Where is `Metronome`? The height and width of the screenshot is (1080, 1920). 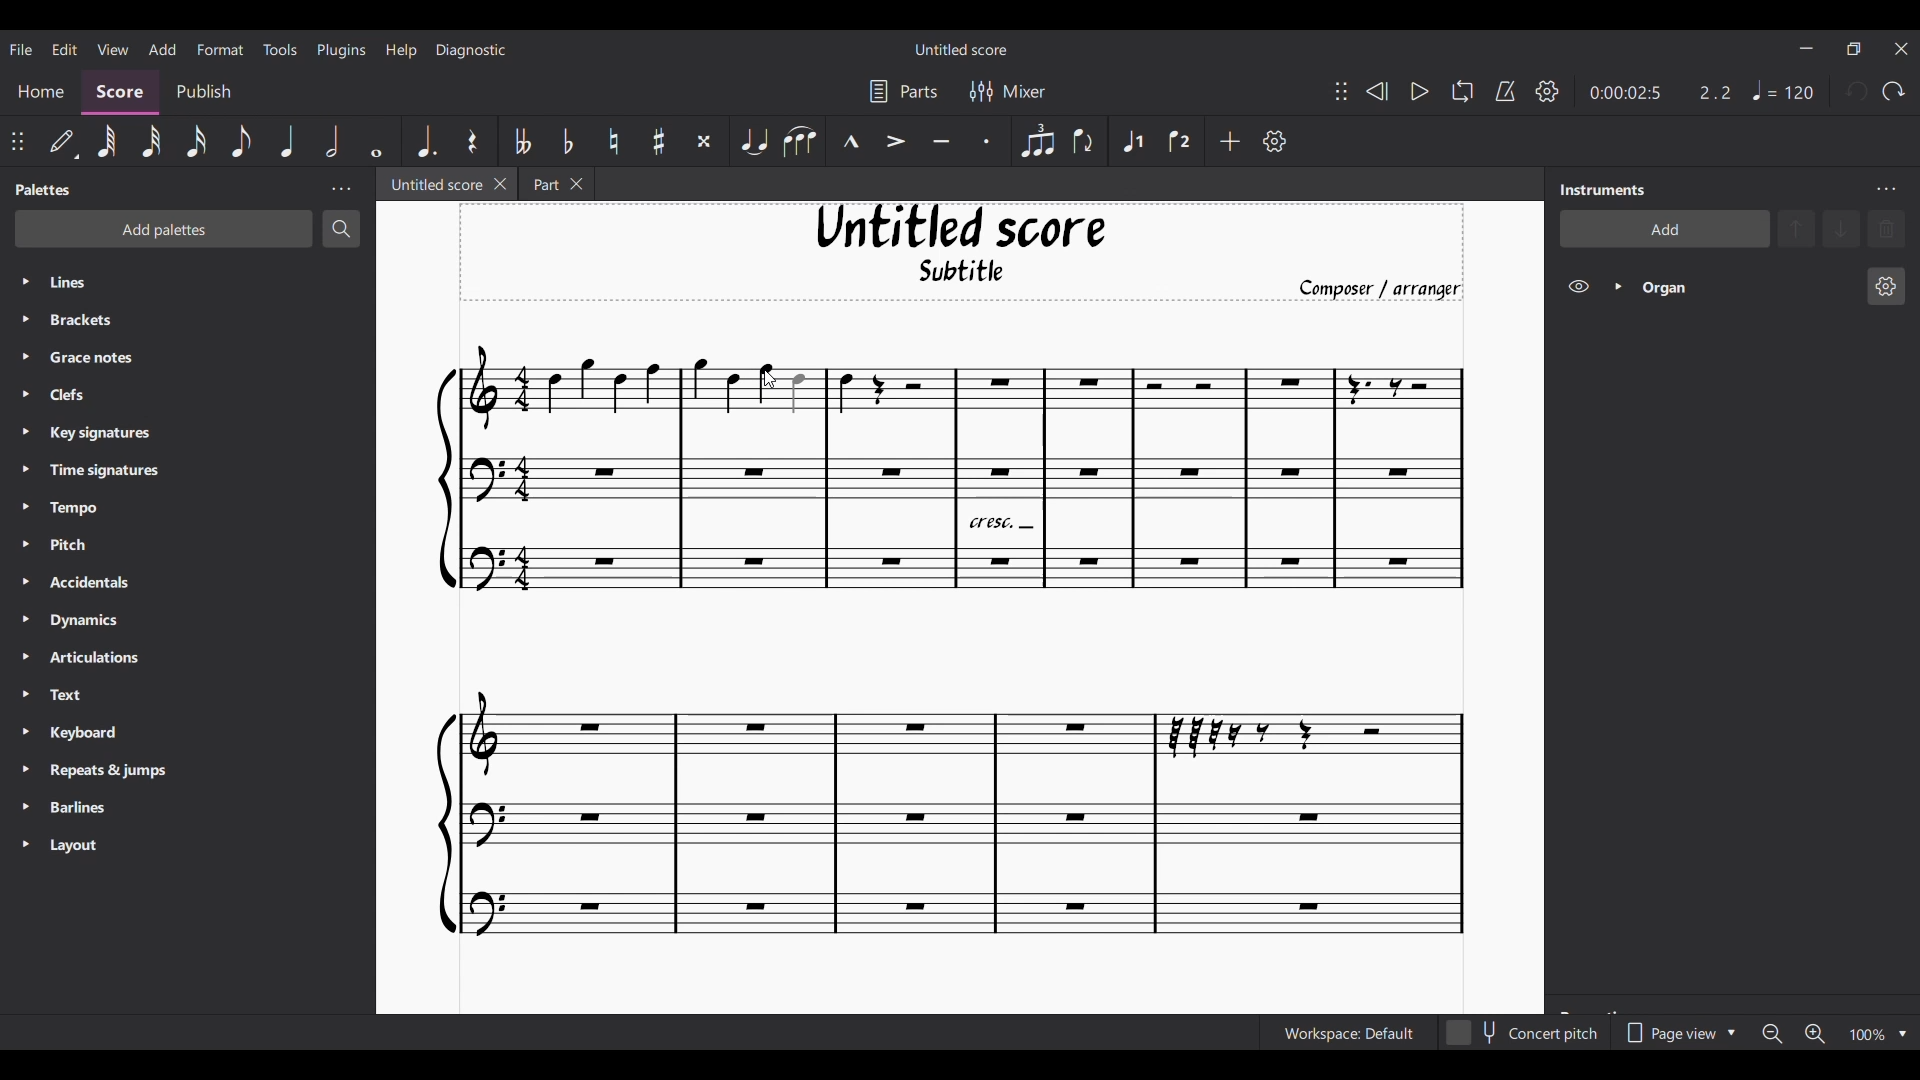 Metronome is located at coordinates (1505, 91).